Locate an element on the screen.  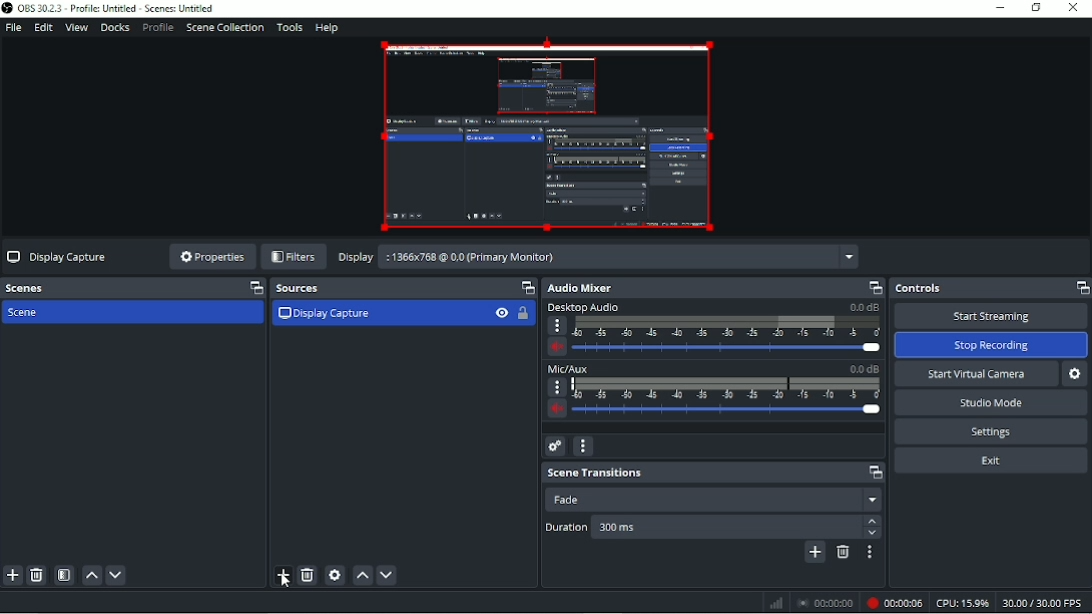
Transition properties is located at coordinates (867, 553).